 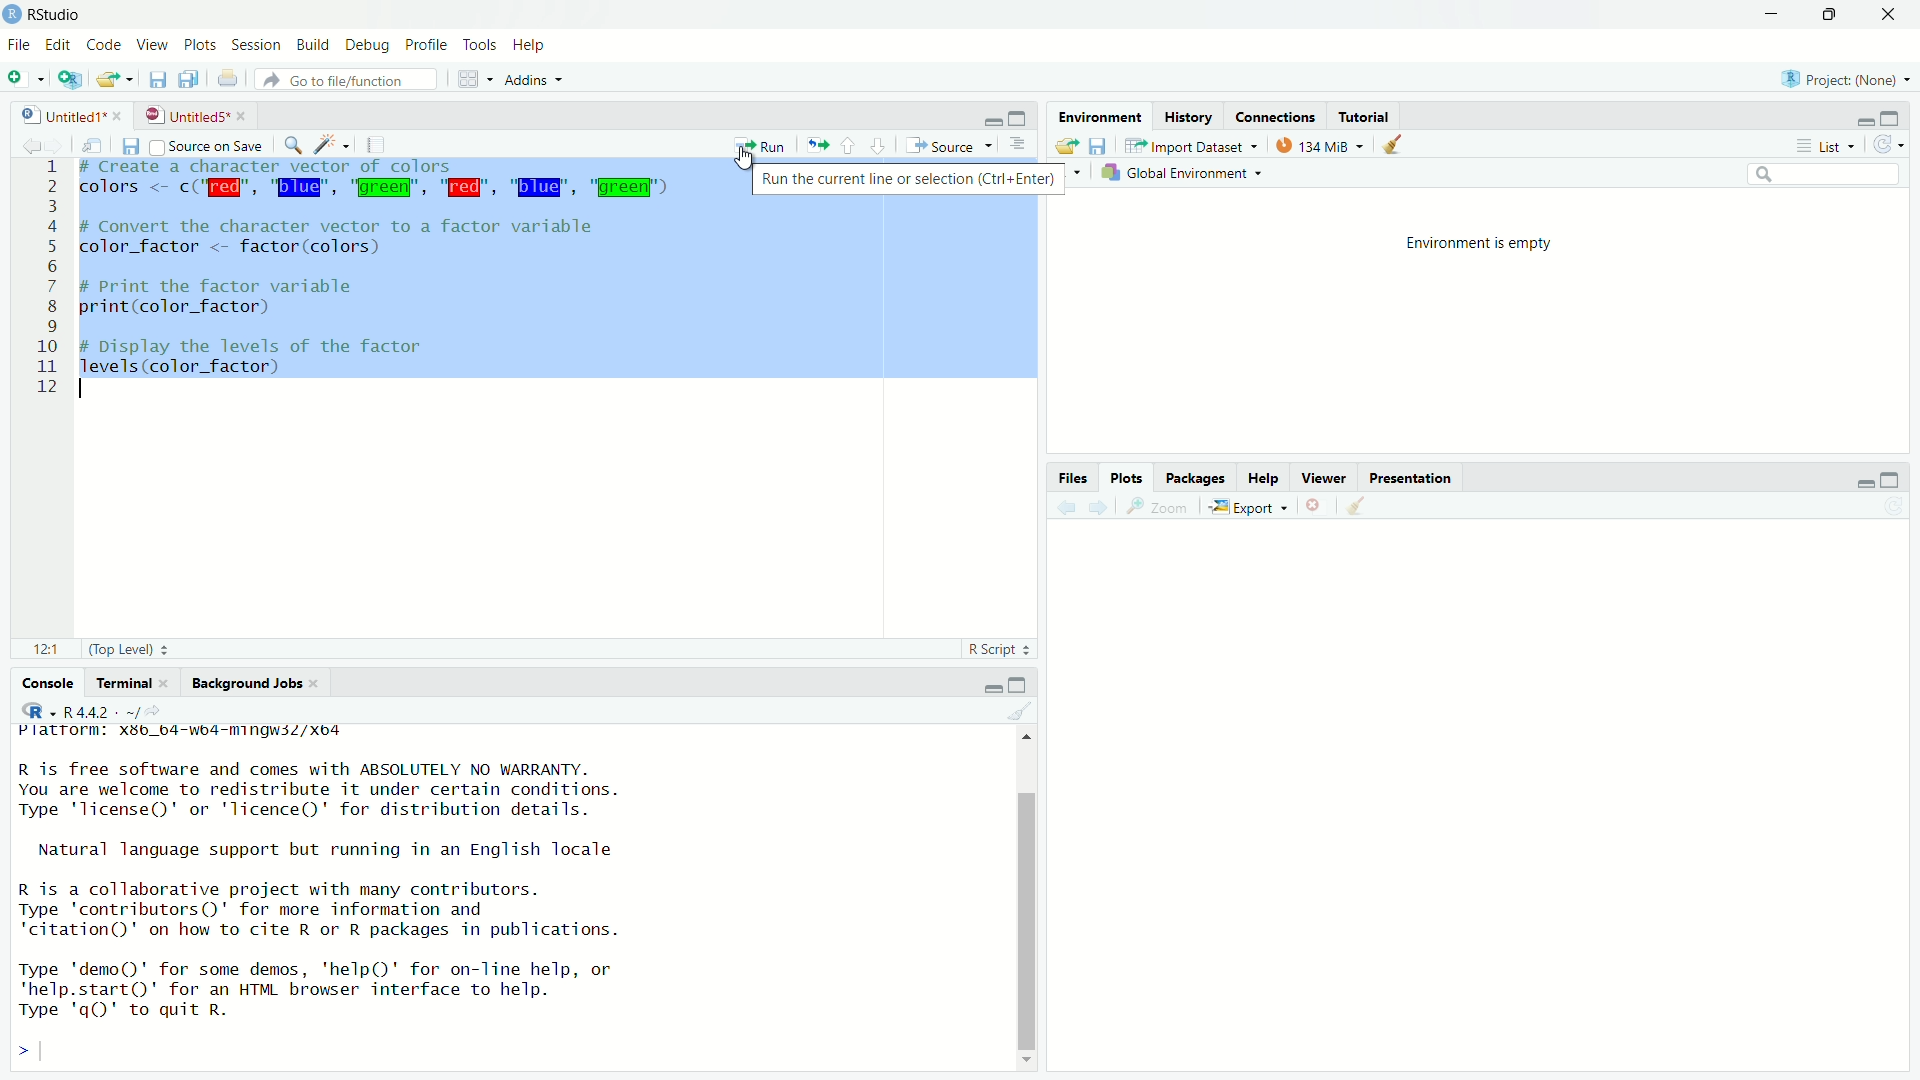 I want to click on file, so click(x=18, y=46).